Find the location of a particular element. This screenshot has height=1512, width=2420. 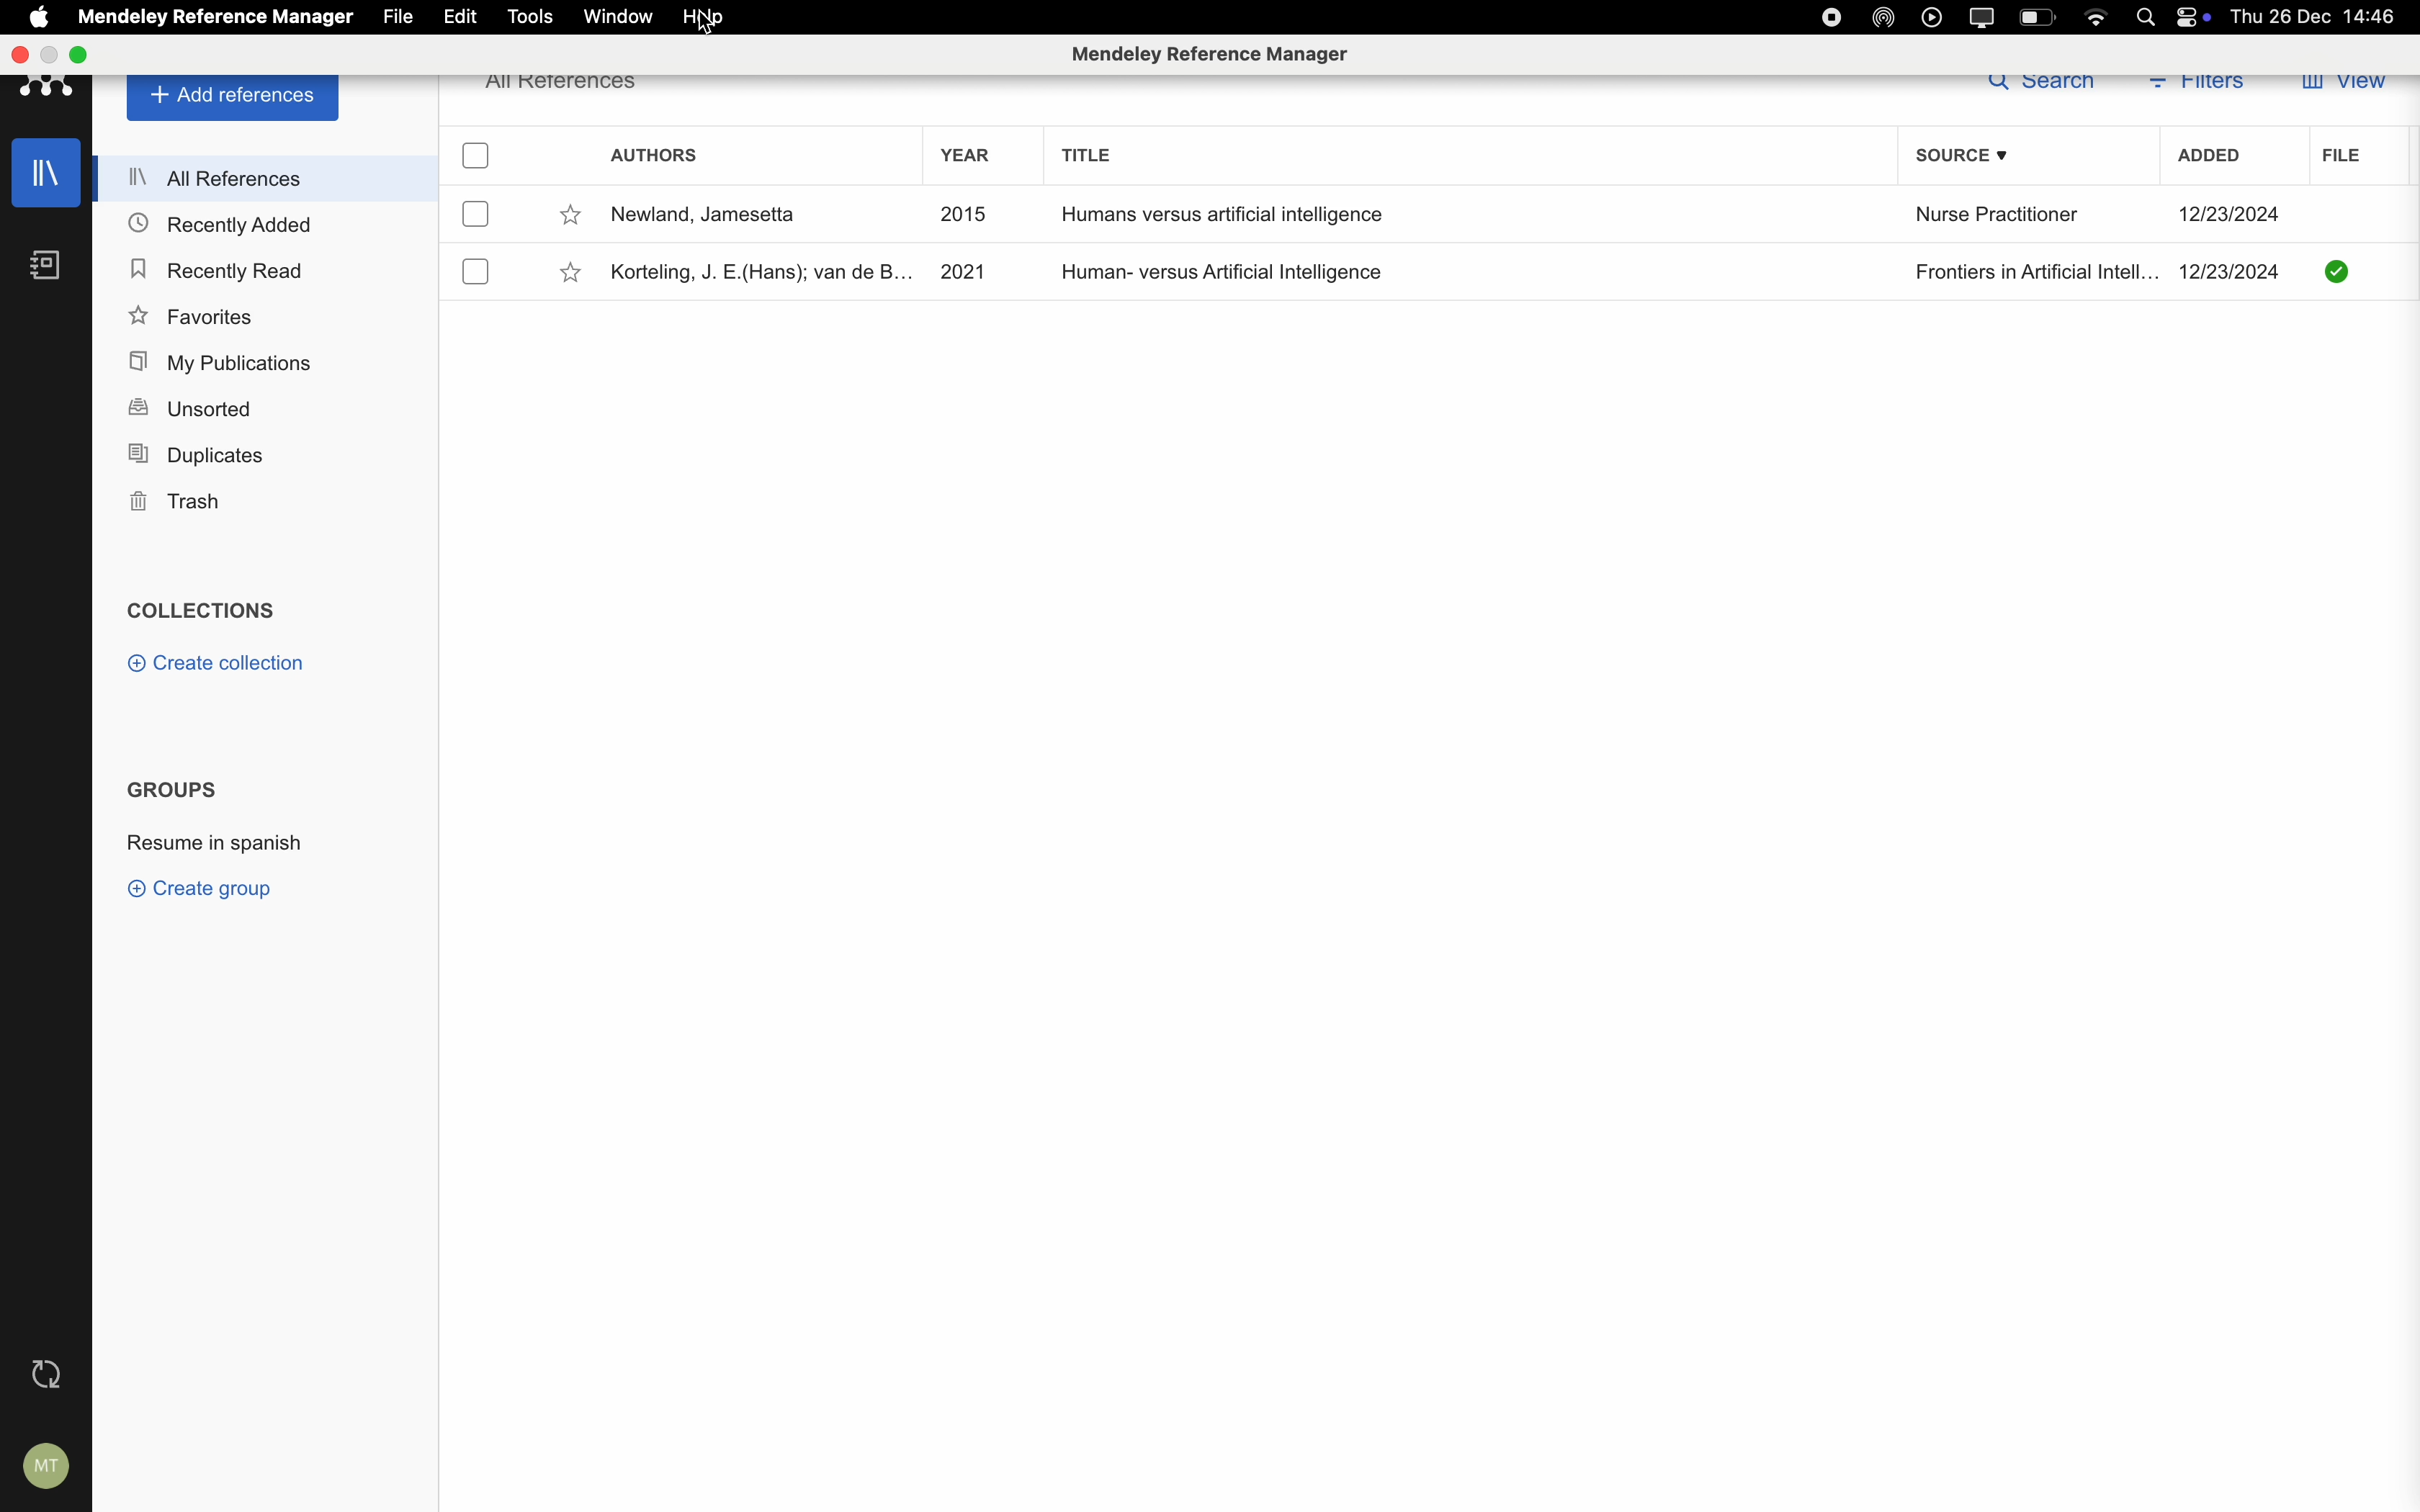

last sync is located at coordinates (44, 1371).